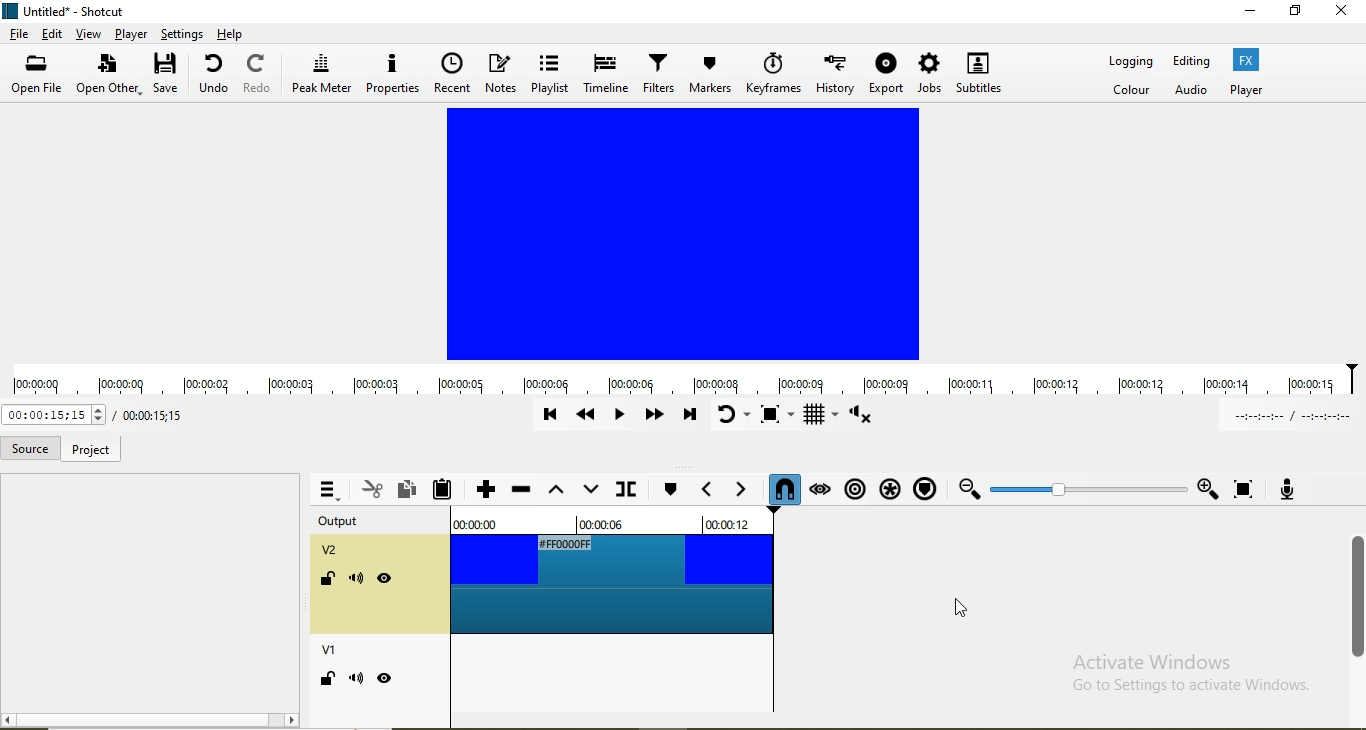  What do you see at coordinates (886, 484) in the screenshot?
I see `Ripple all tracks` at bounding box center [886, 484].